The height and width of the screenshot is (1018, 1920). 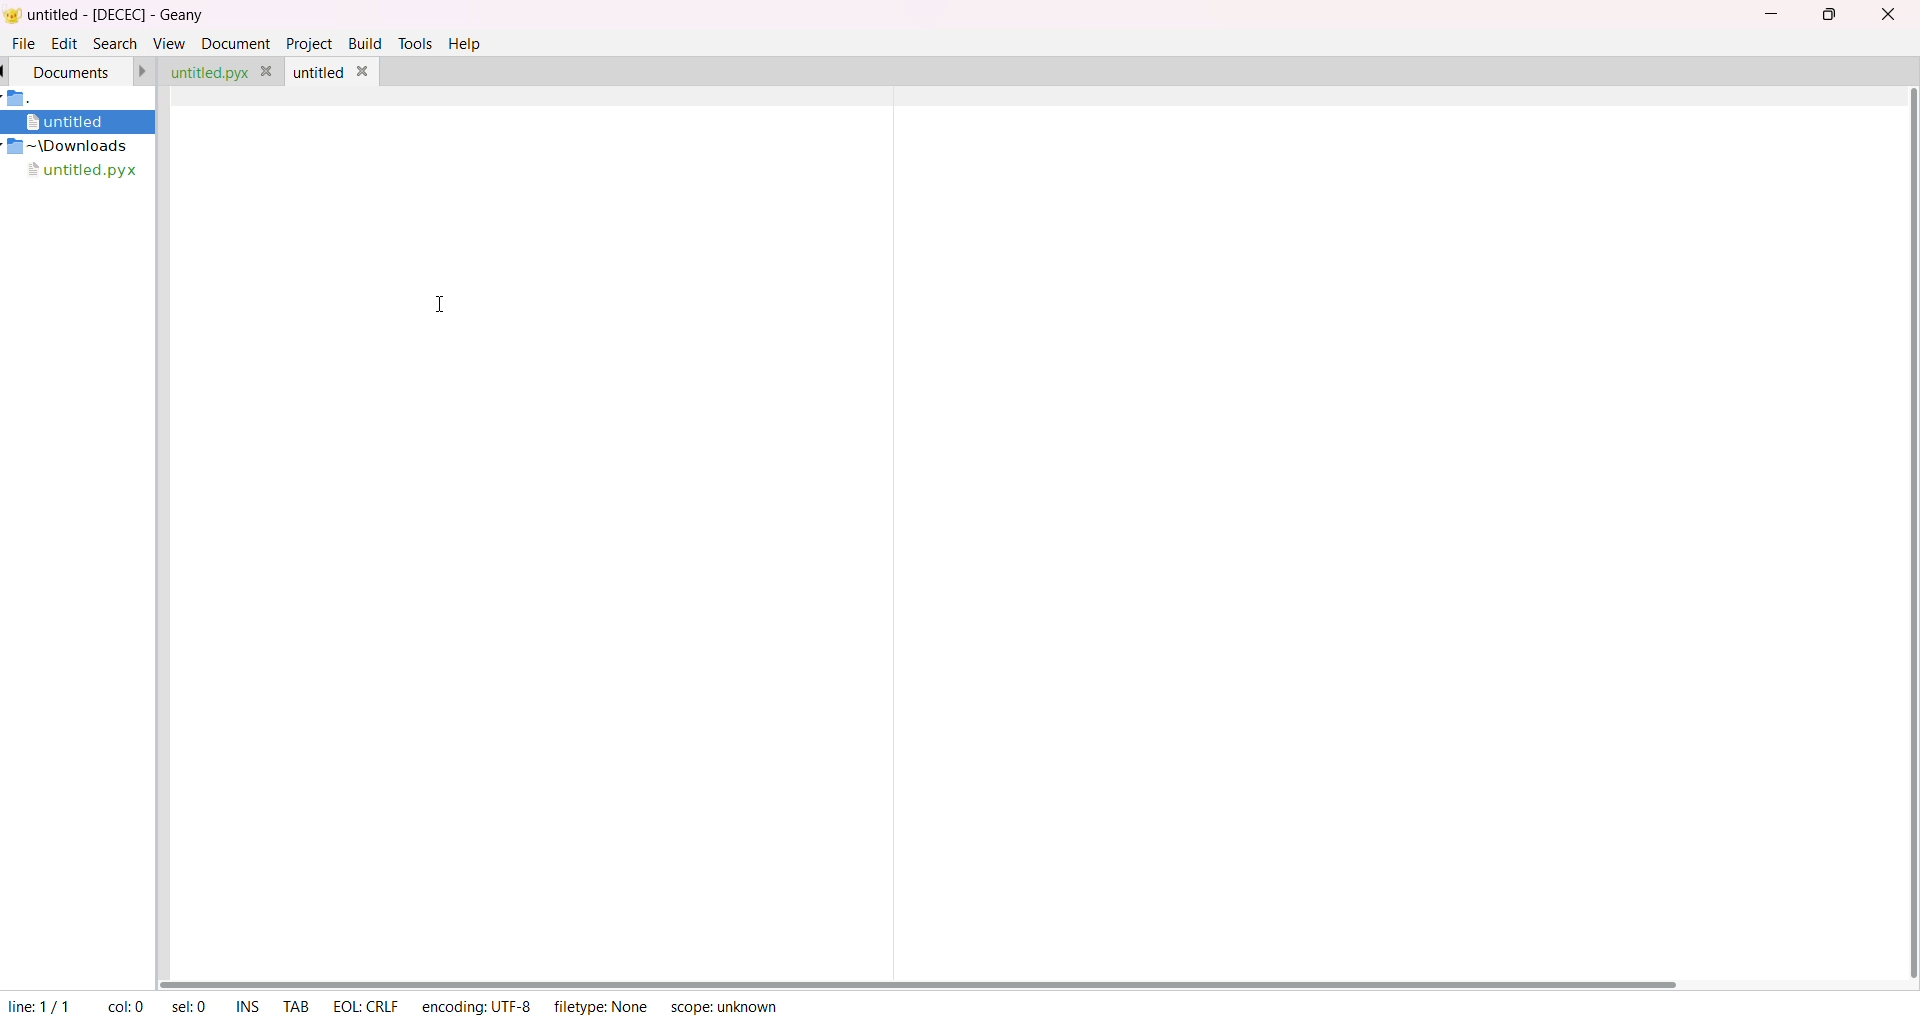 I want to click on tab name, so click(x=211, y=72).